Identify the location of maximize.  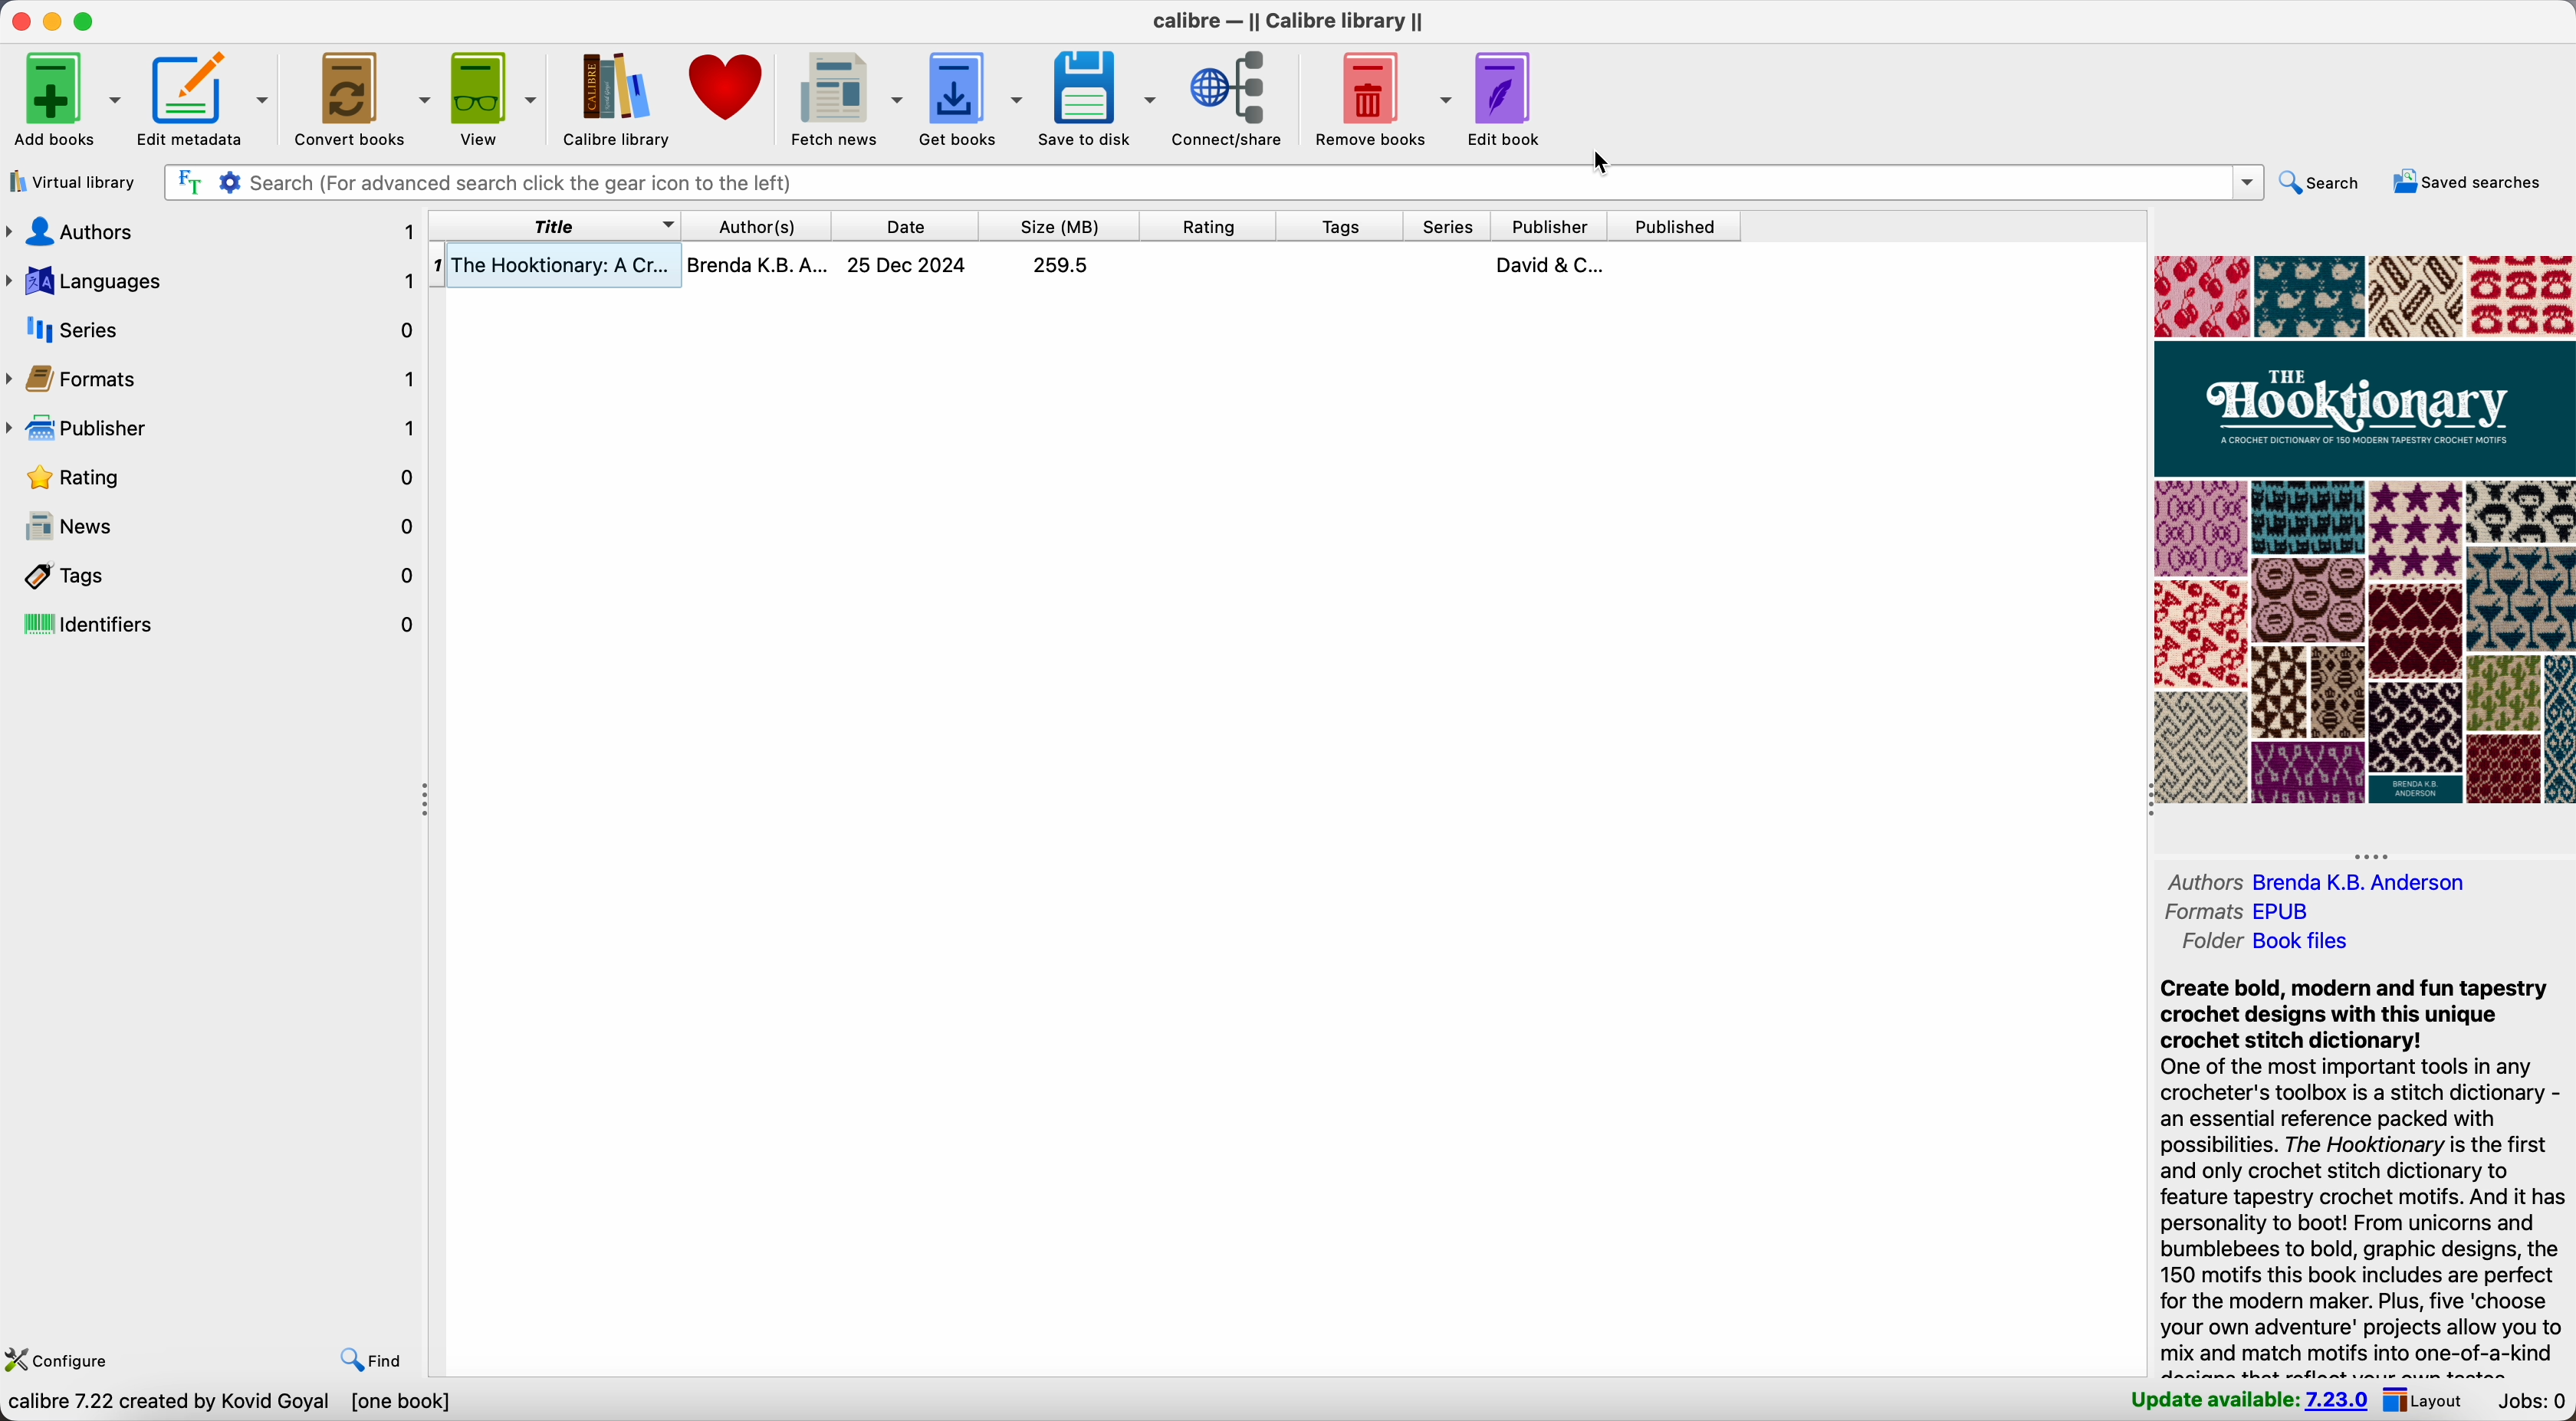
(89, 21).